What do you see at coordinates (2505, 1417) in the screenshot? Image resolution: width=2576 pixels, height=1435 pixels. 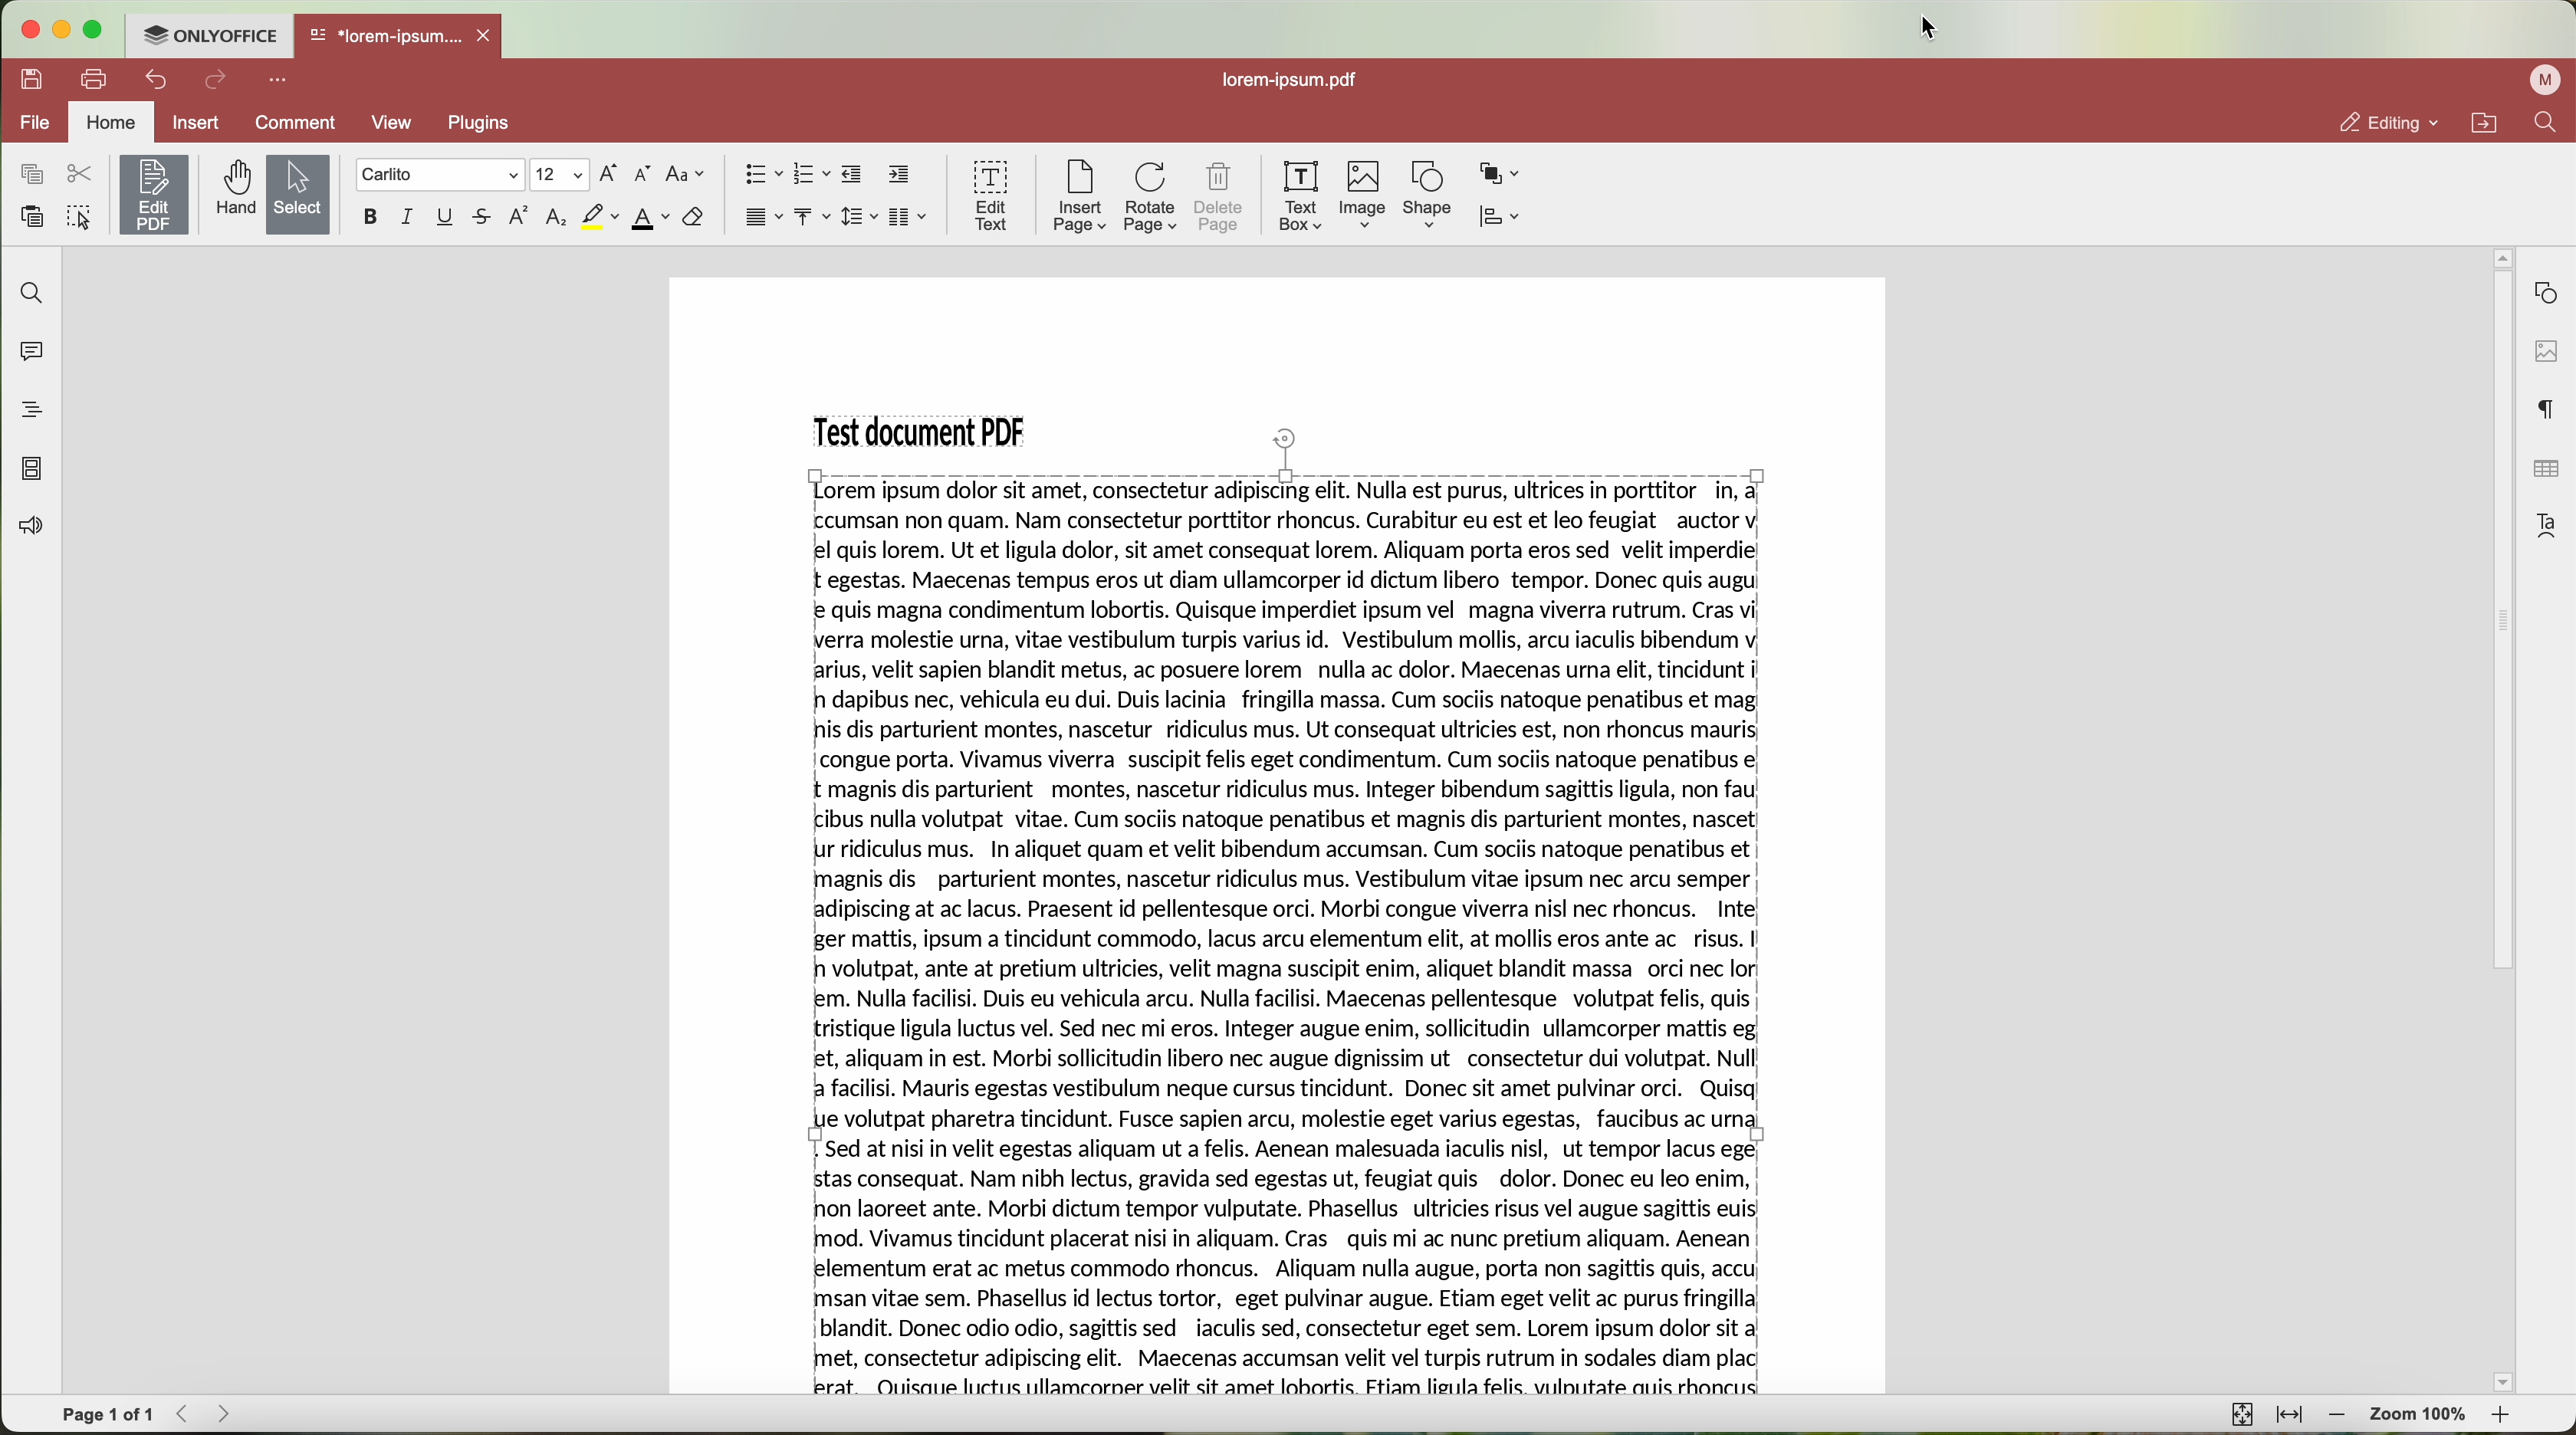 I see `zoom in` at bounding box center [2505, 1417].